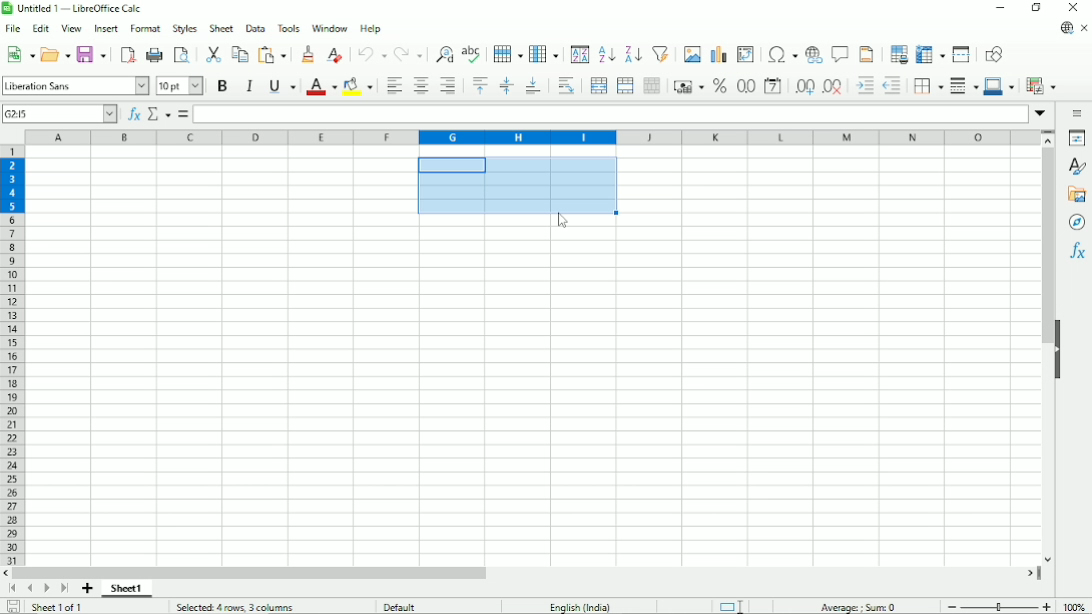 The width and height of the screenshot is (1092, 614). I want to click on Align right, so click(448, 87).